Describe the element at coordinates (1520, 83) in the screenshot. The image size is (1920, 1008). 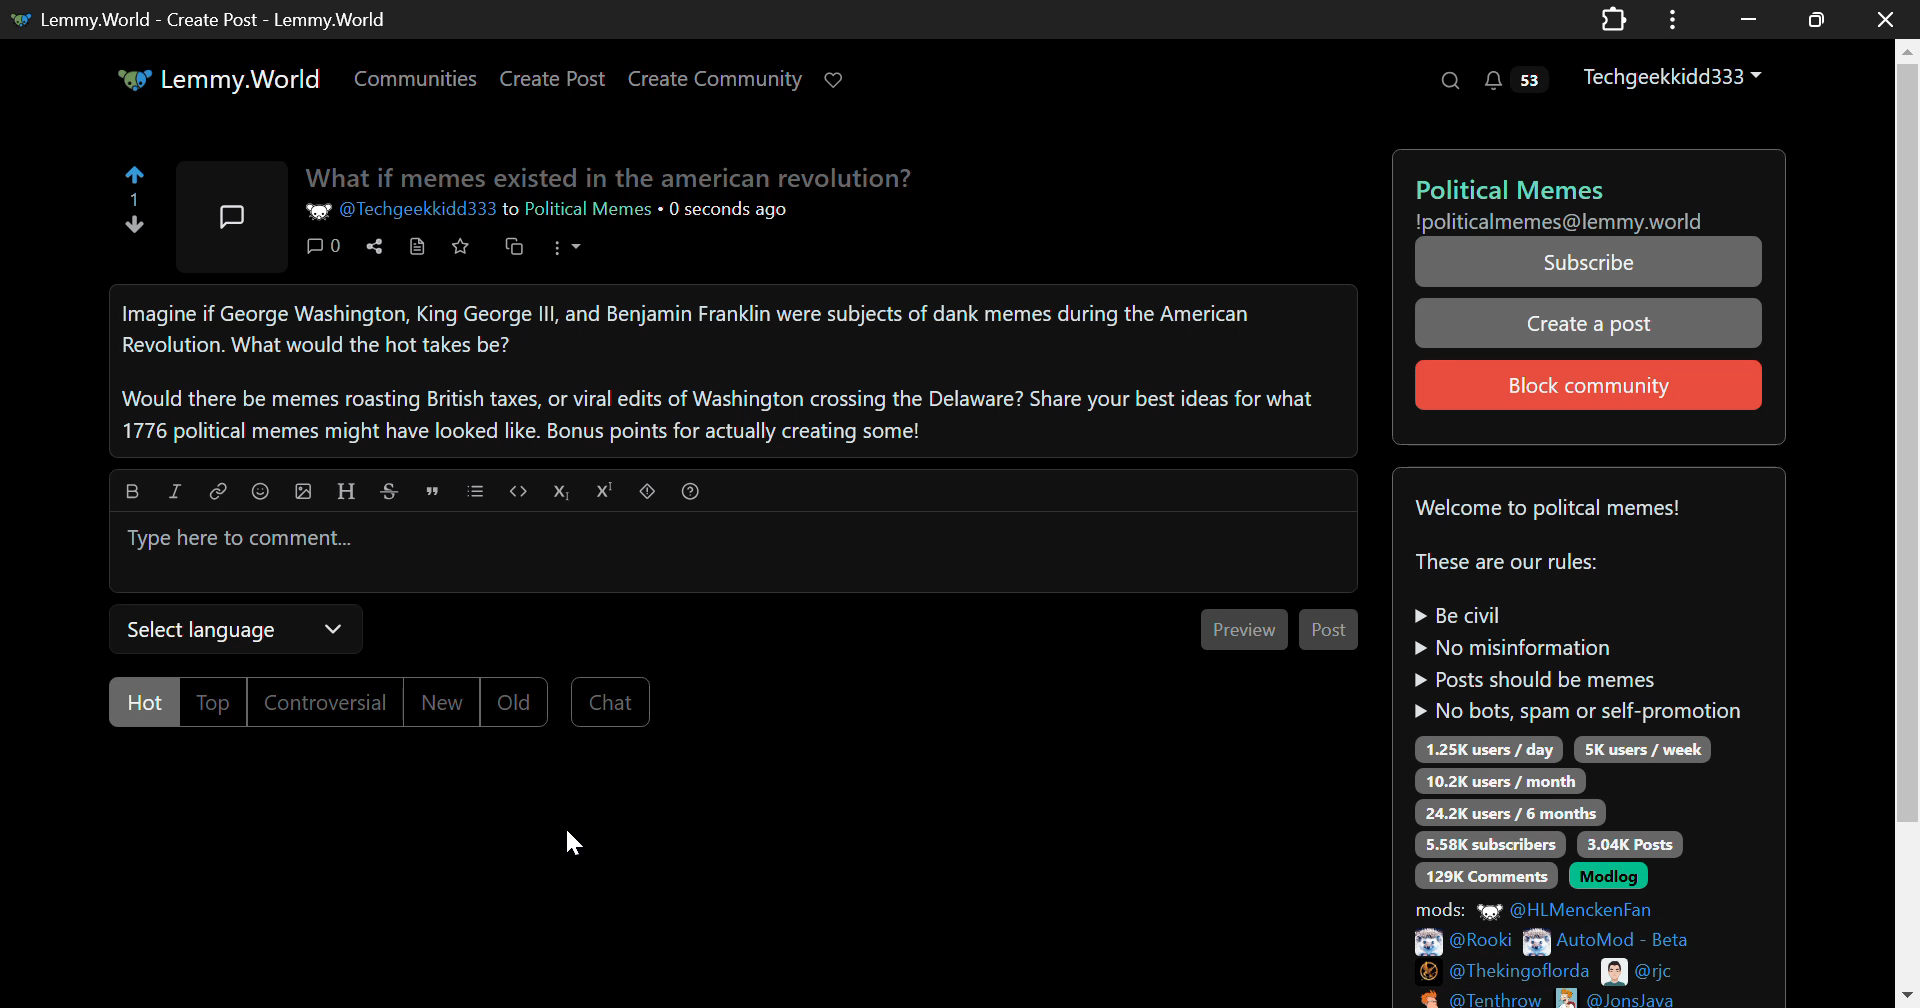
I see `Notifications` at that location.